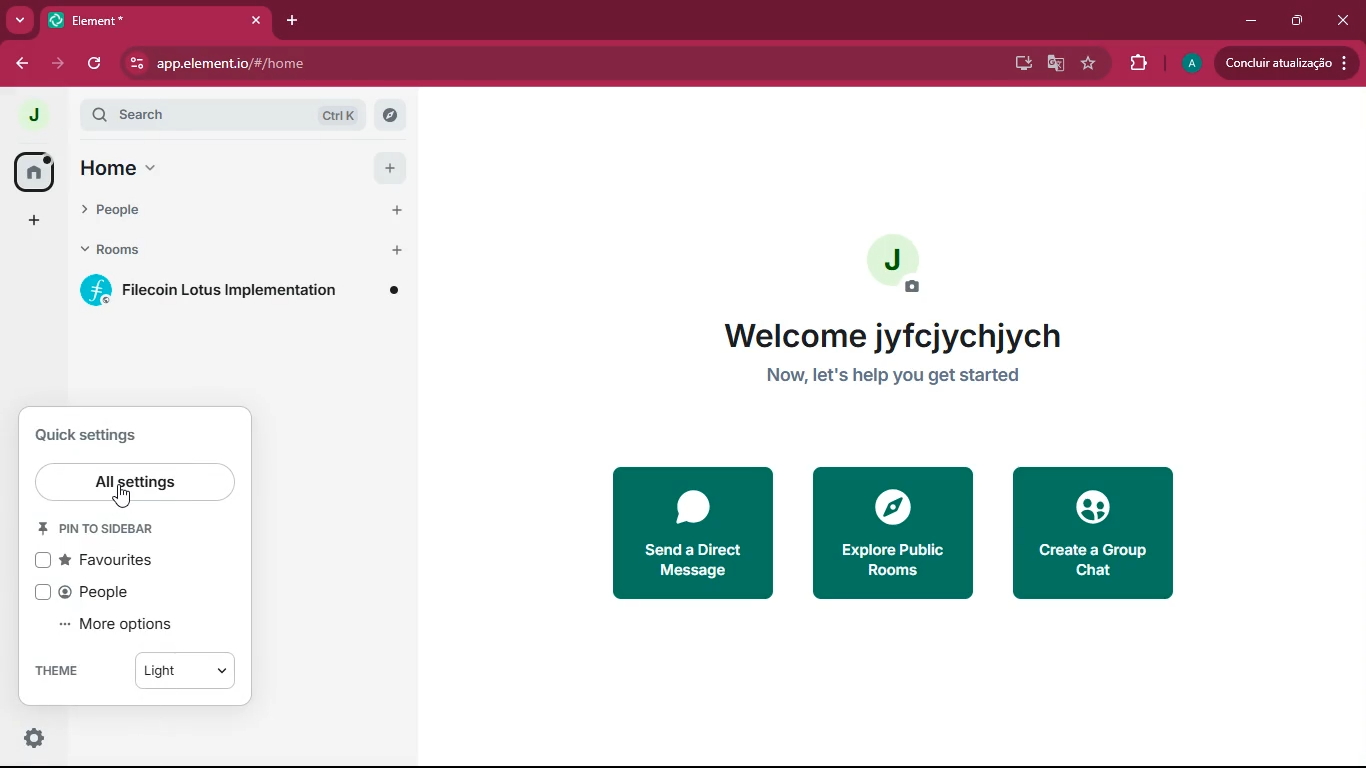 This screenshot has height=768, width=1366. What do you see at coordinates (695, 532) in the screenshot?
I see `send a direct message` at bounding box center [695, 532].